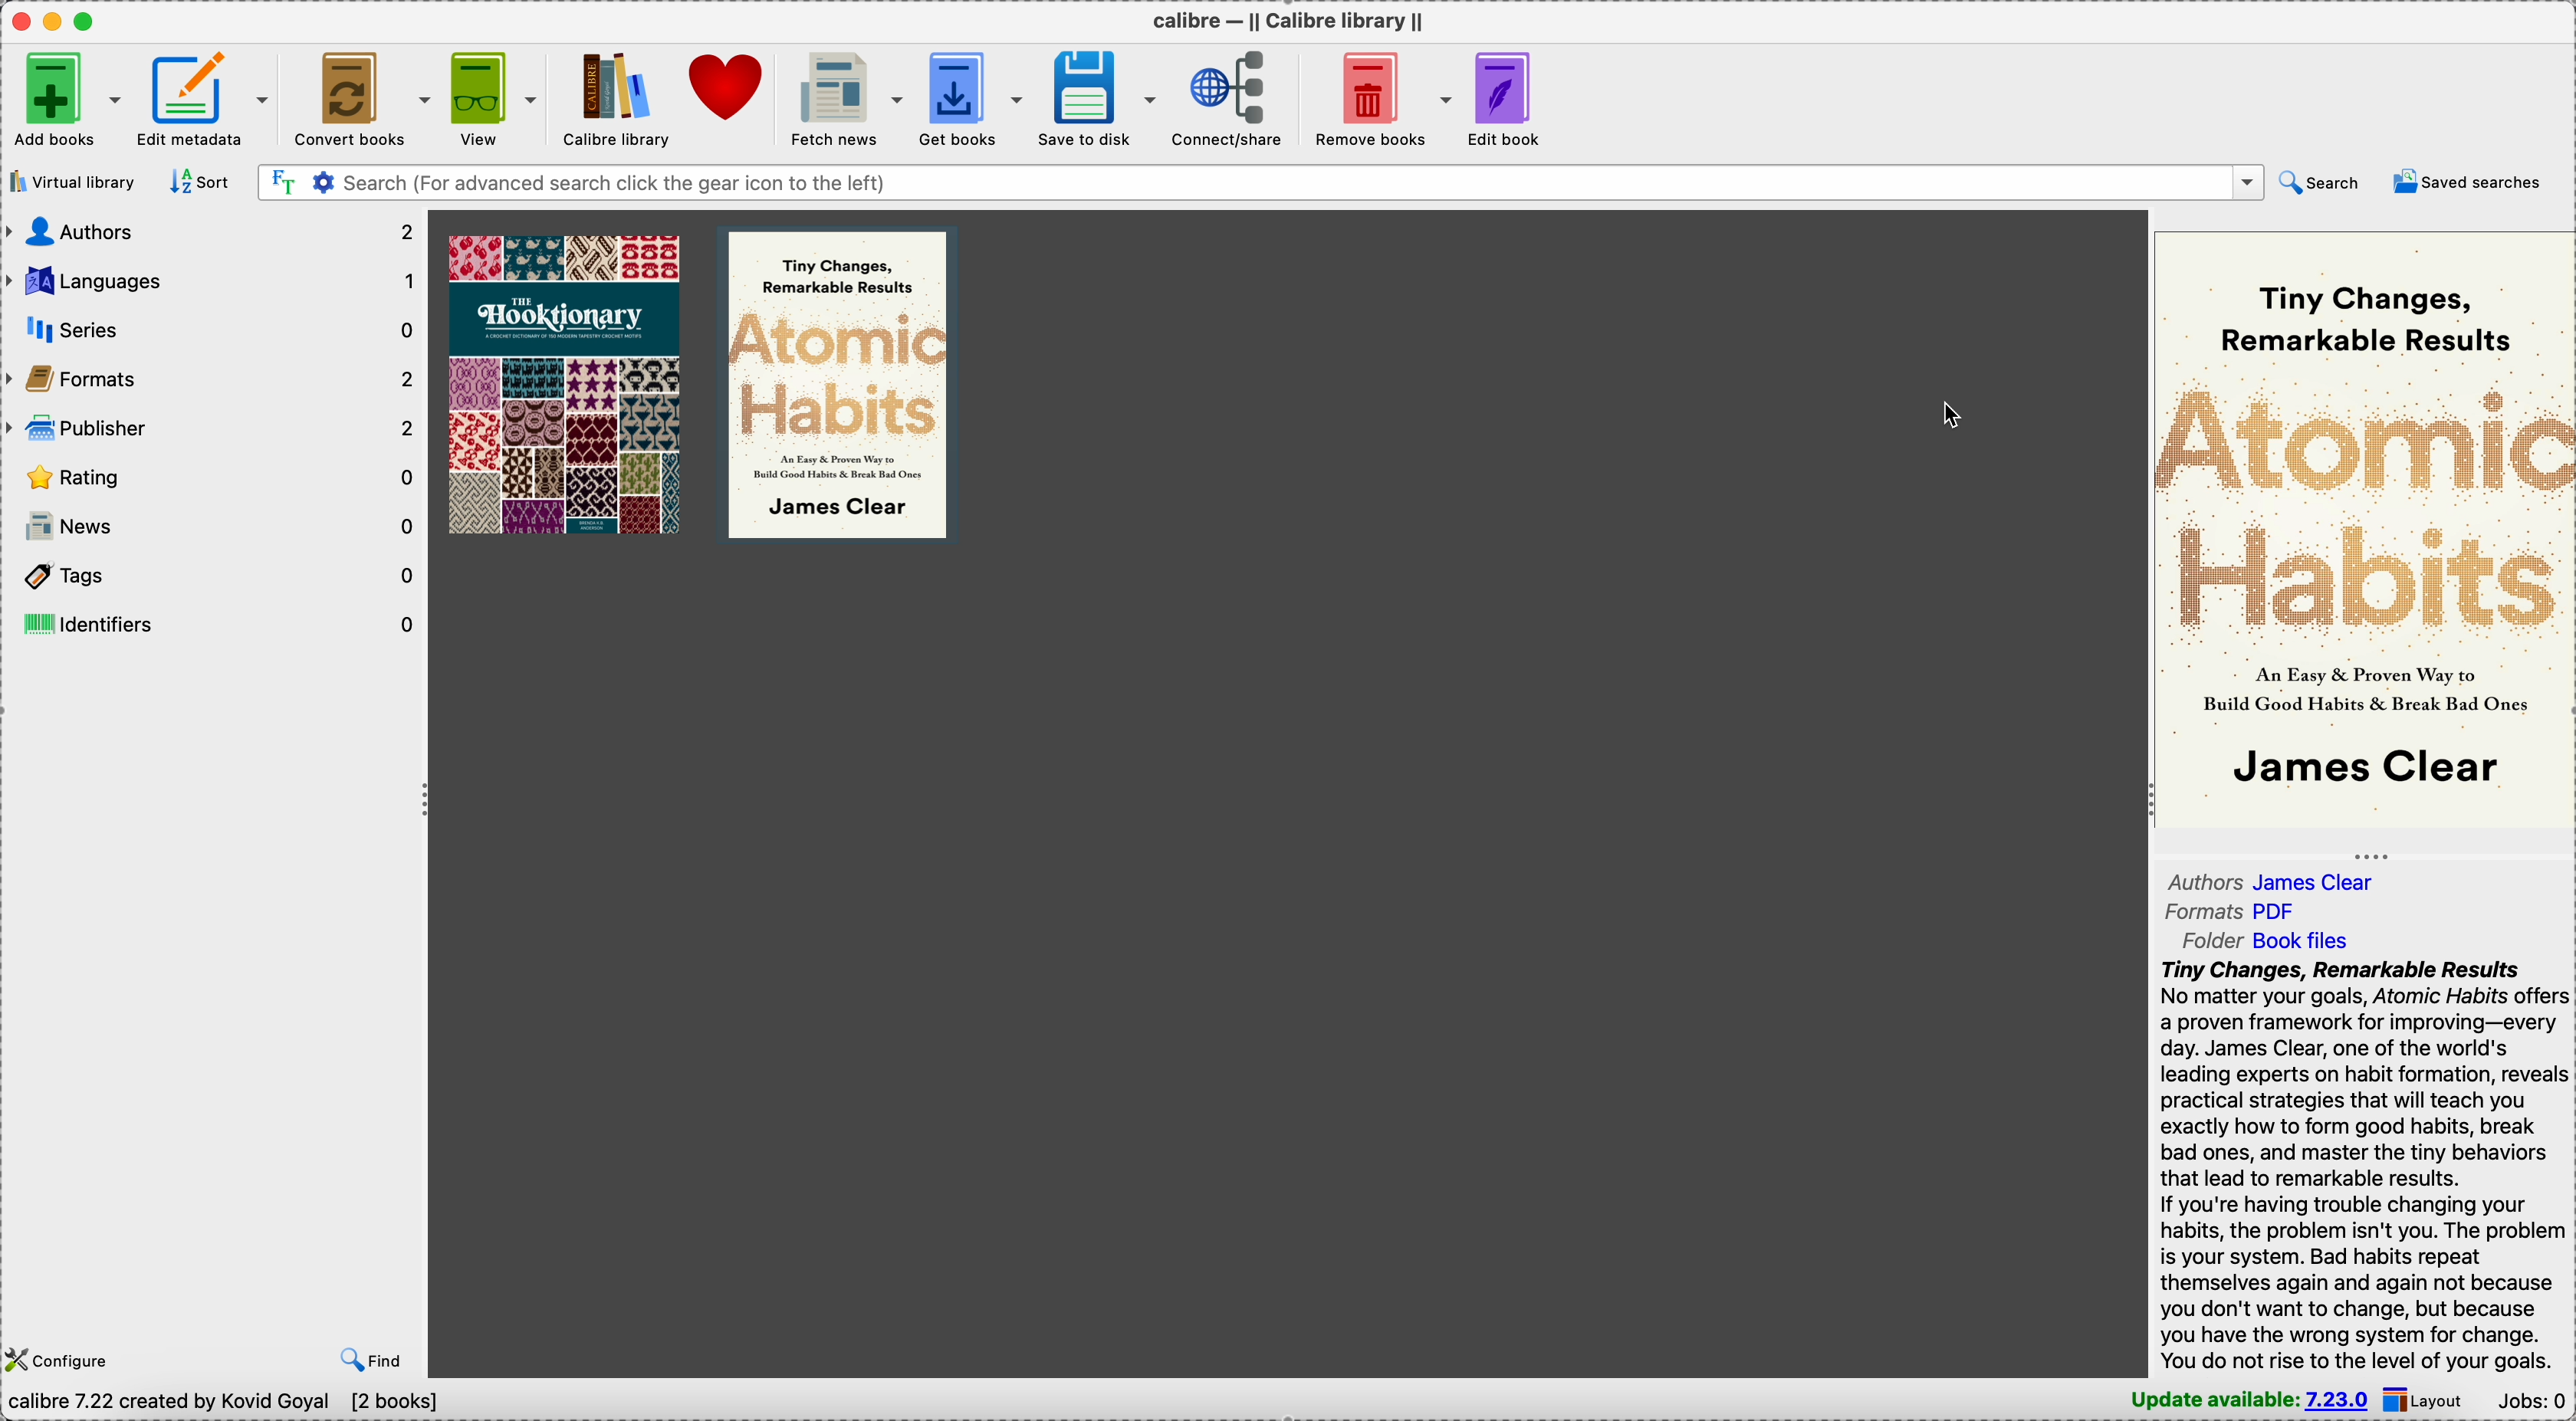  What do you see at coordinates (427, 801) in the screenshot?
I see `toggle expand/contract` at bounding box center [427, 801].